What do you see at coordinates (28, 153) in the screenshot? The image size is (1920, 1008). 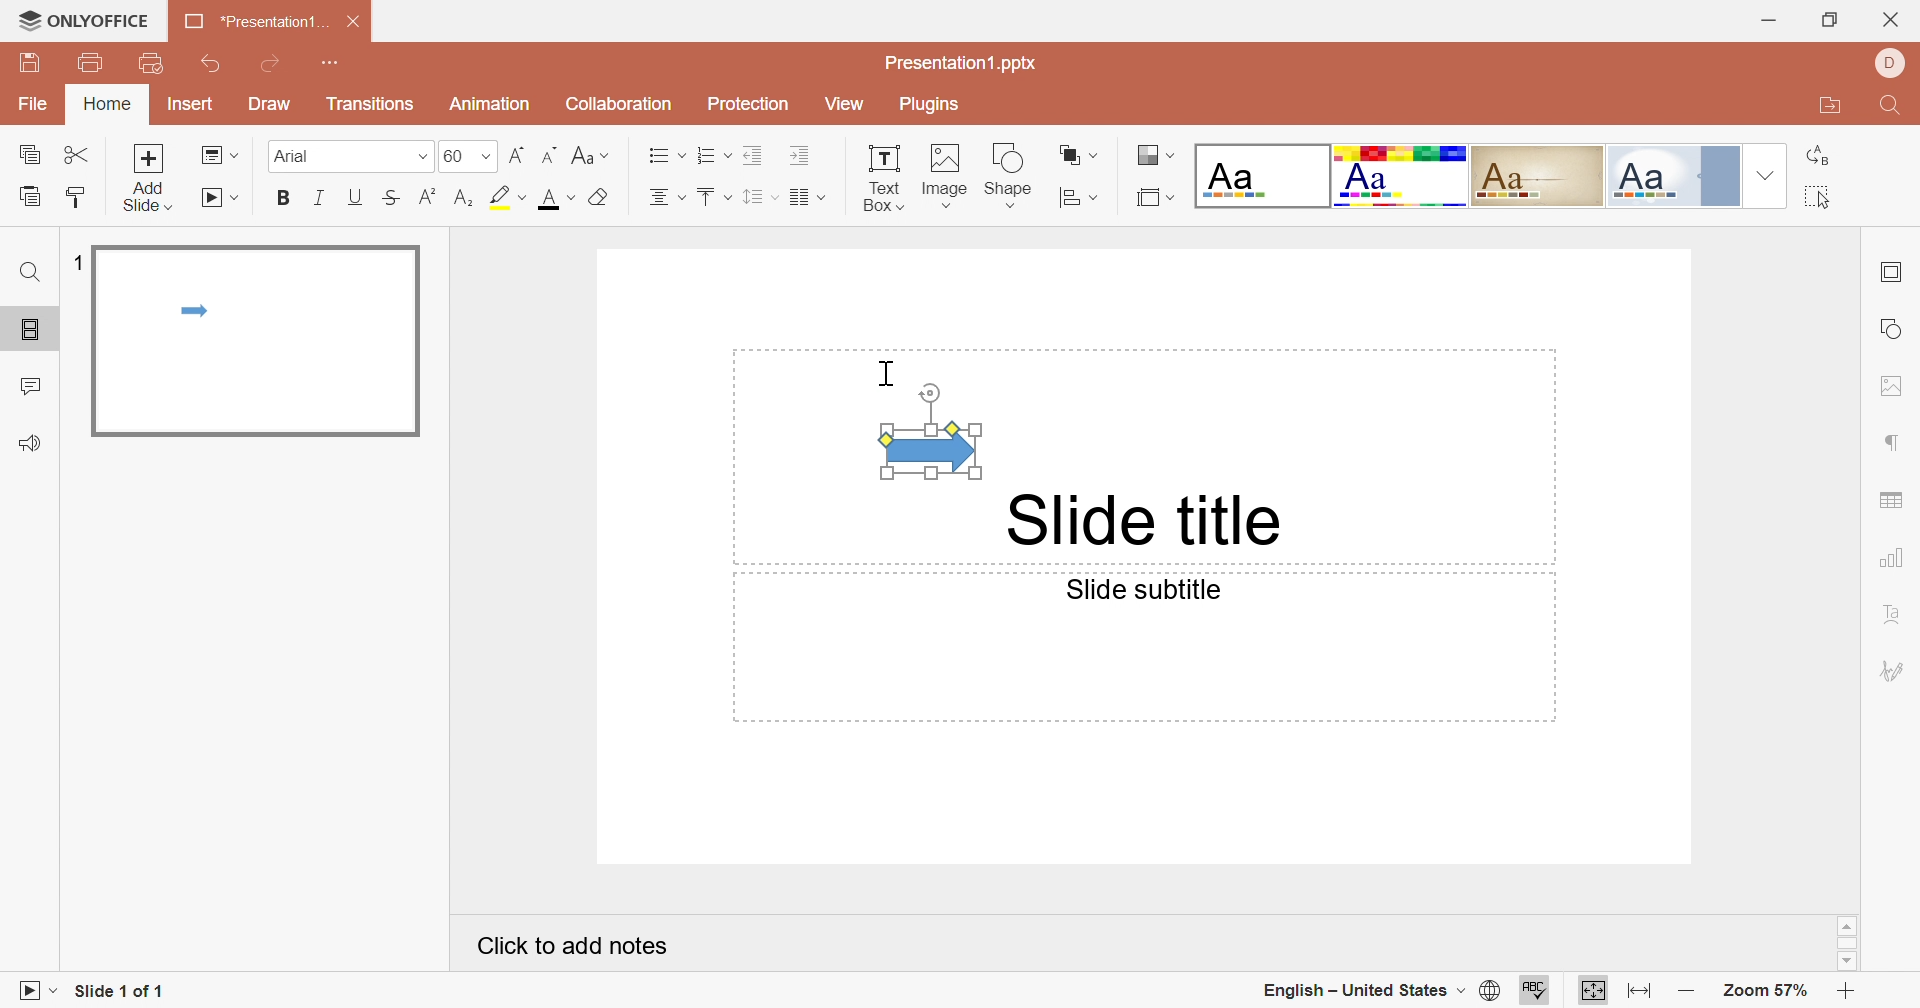 I see `Copy` at bounding box center [28, 153].